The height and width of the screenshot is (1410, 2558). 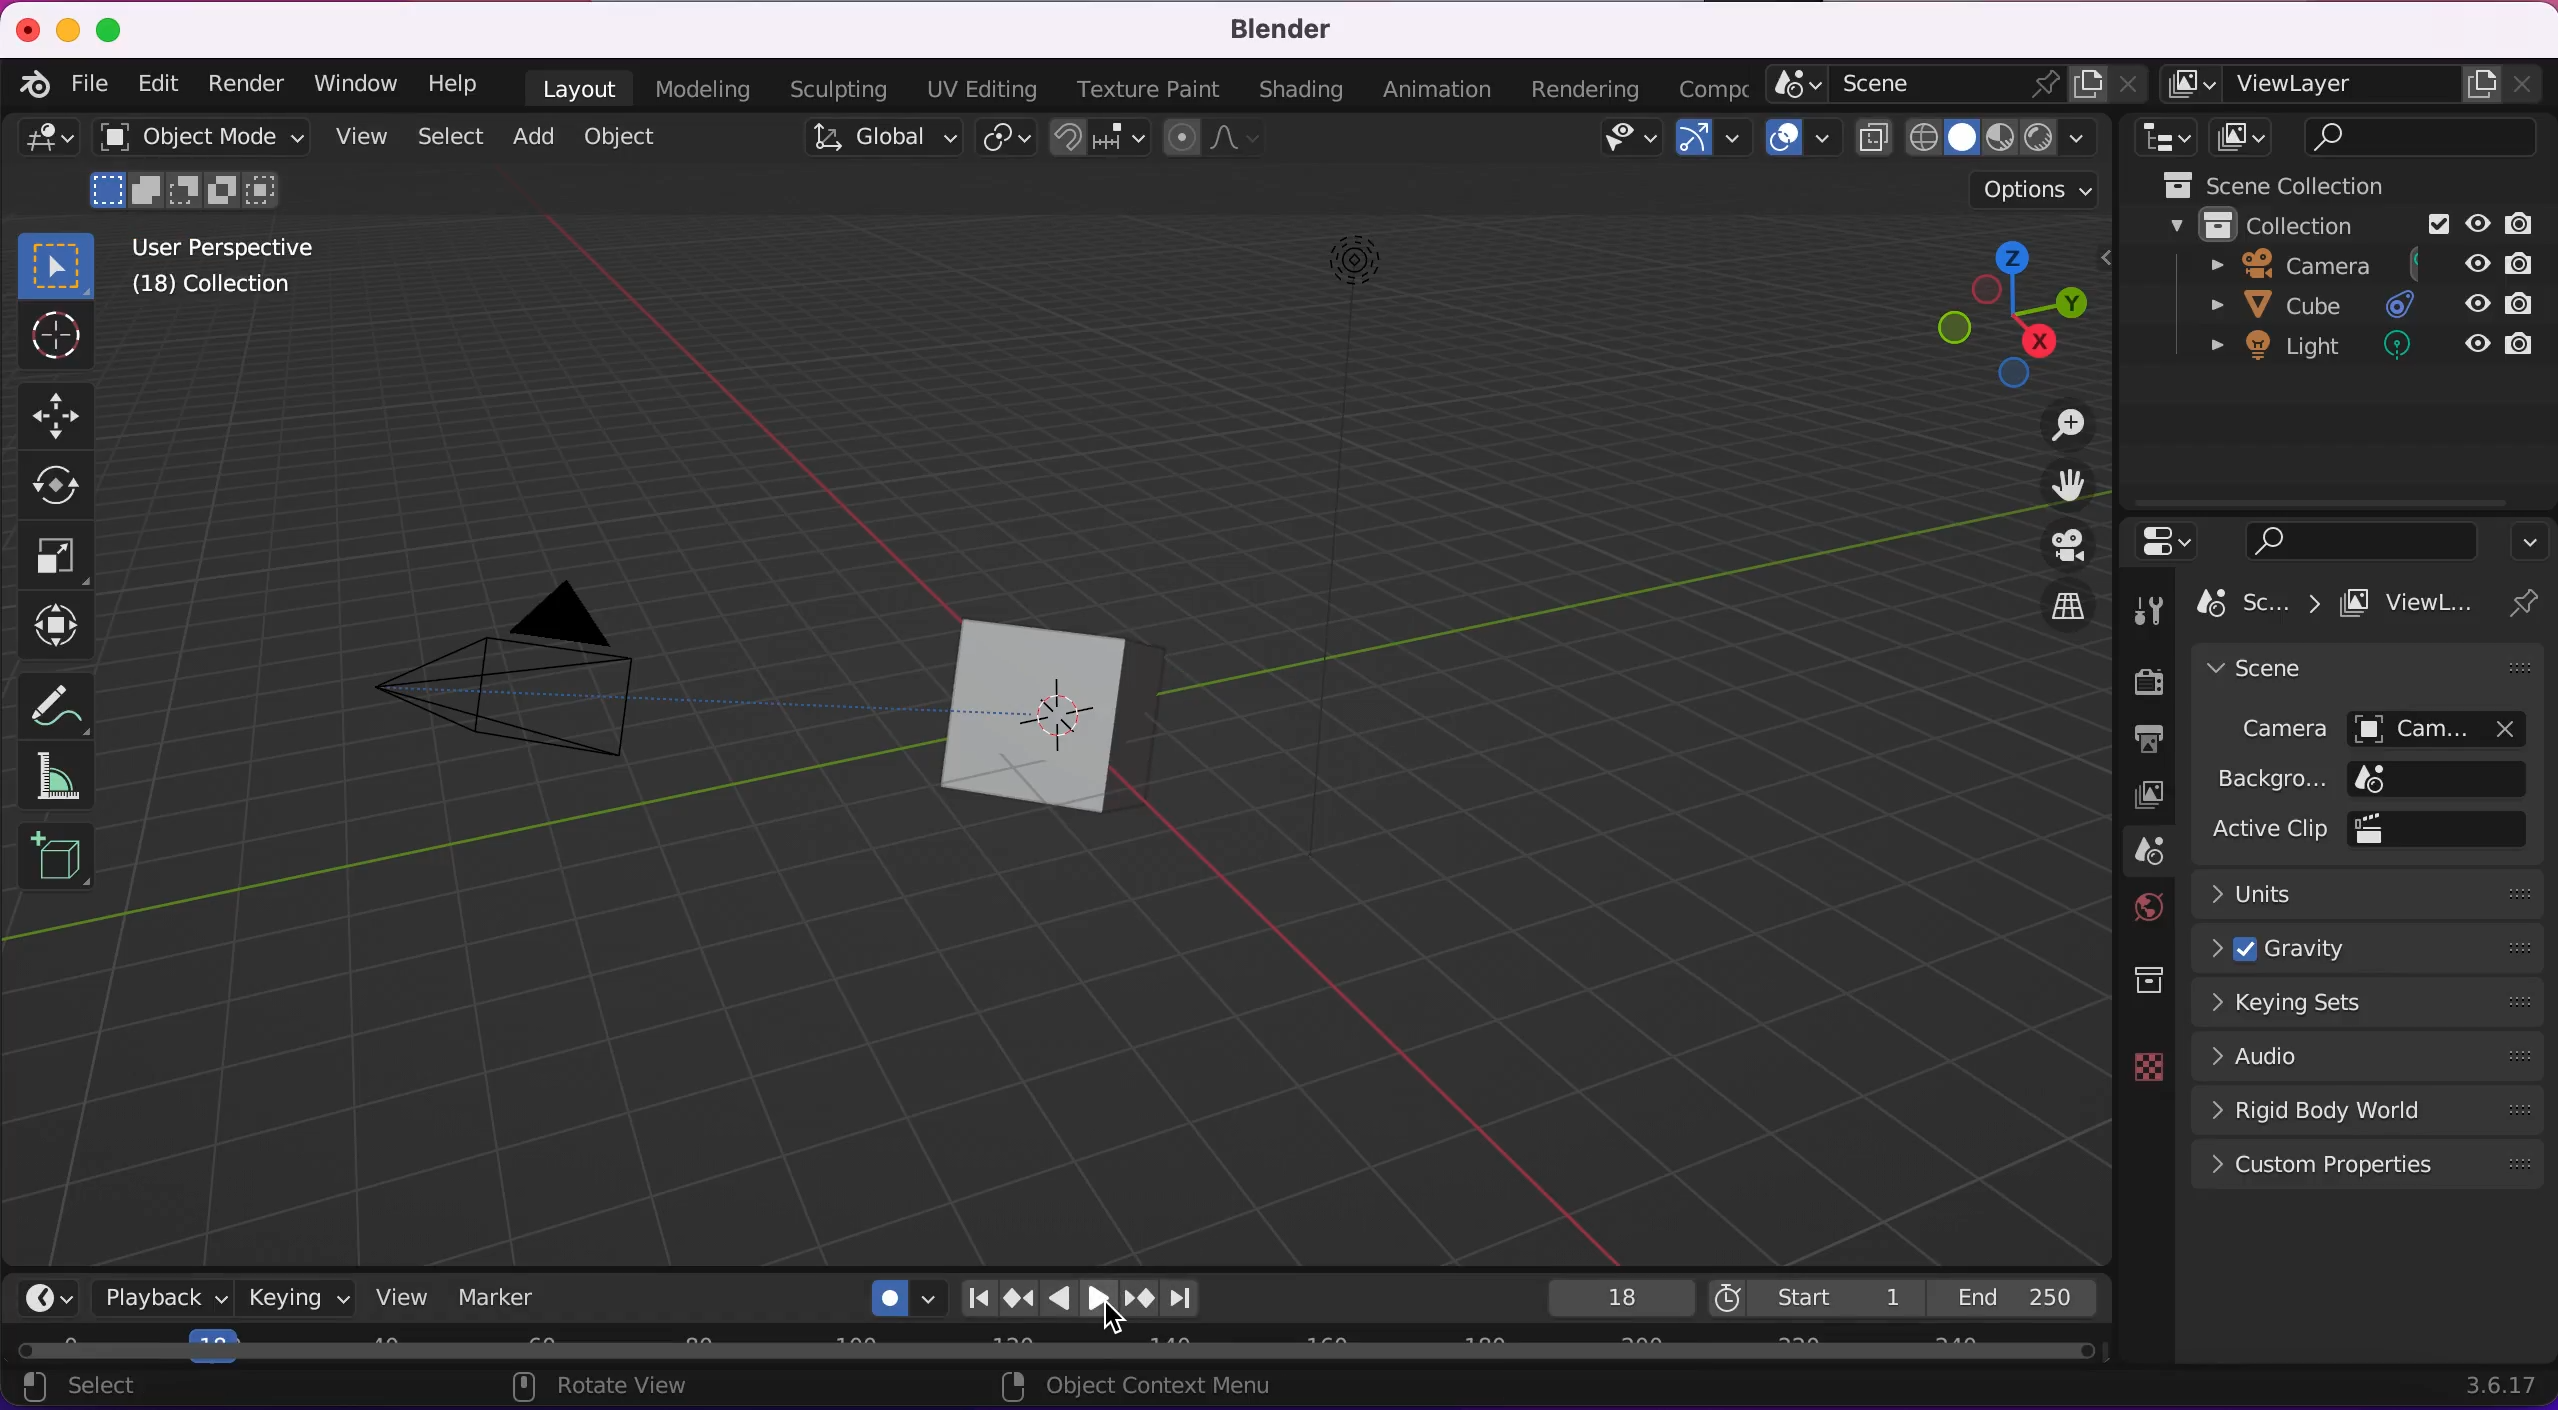 What do you see at coordinates (900, 1297) in the screenshot?
I see `auto keying` at bounding box center [900, 1297].